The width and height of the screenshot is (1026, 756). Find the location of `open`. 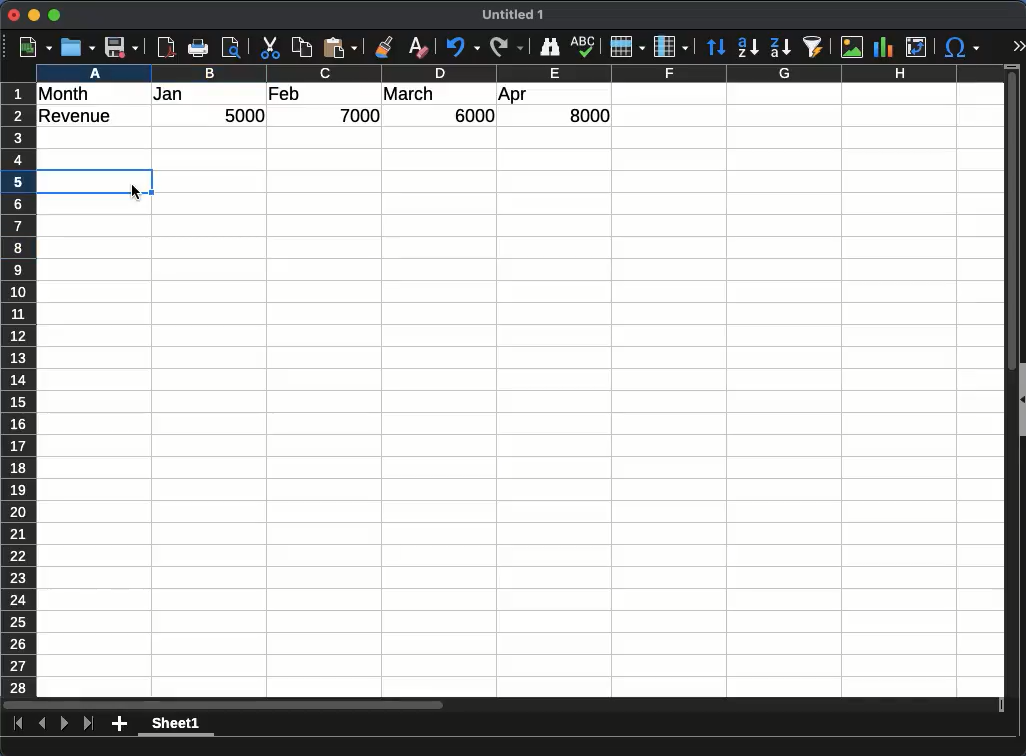

open is located at coordinates (78, 47).